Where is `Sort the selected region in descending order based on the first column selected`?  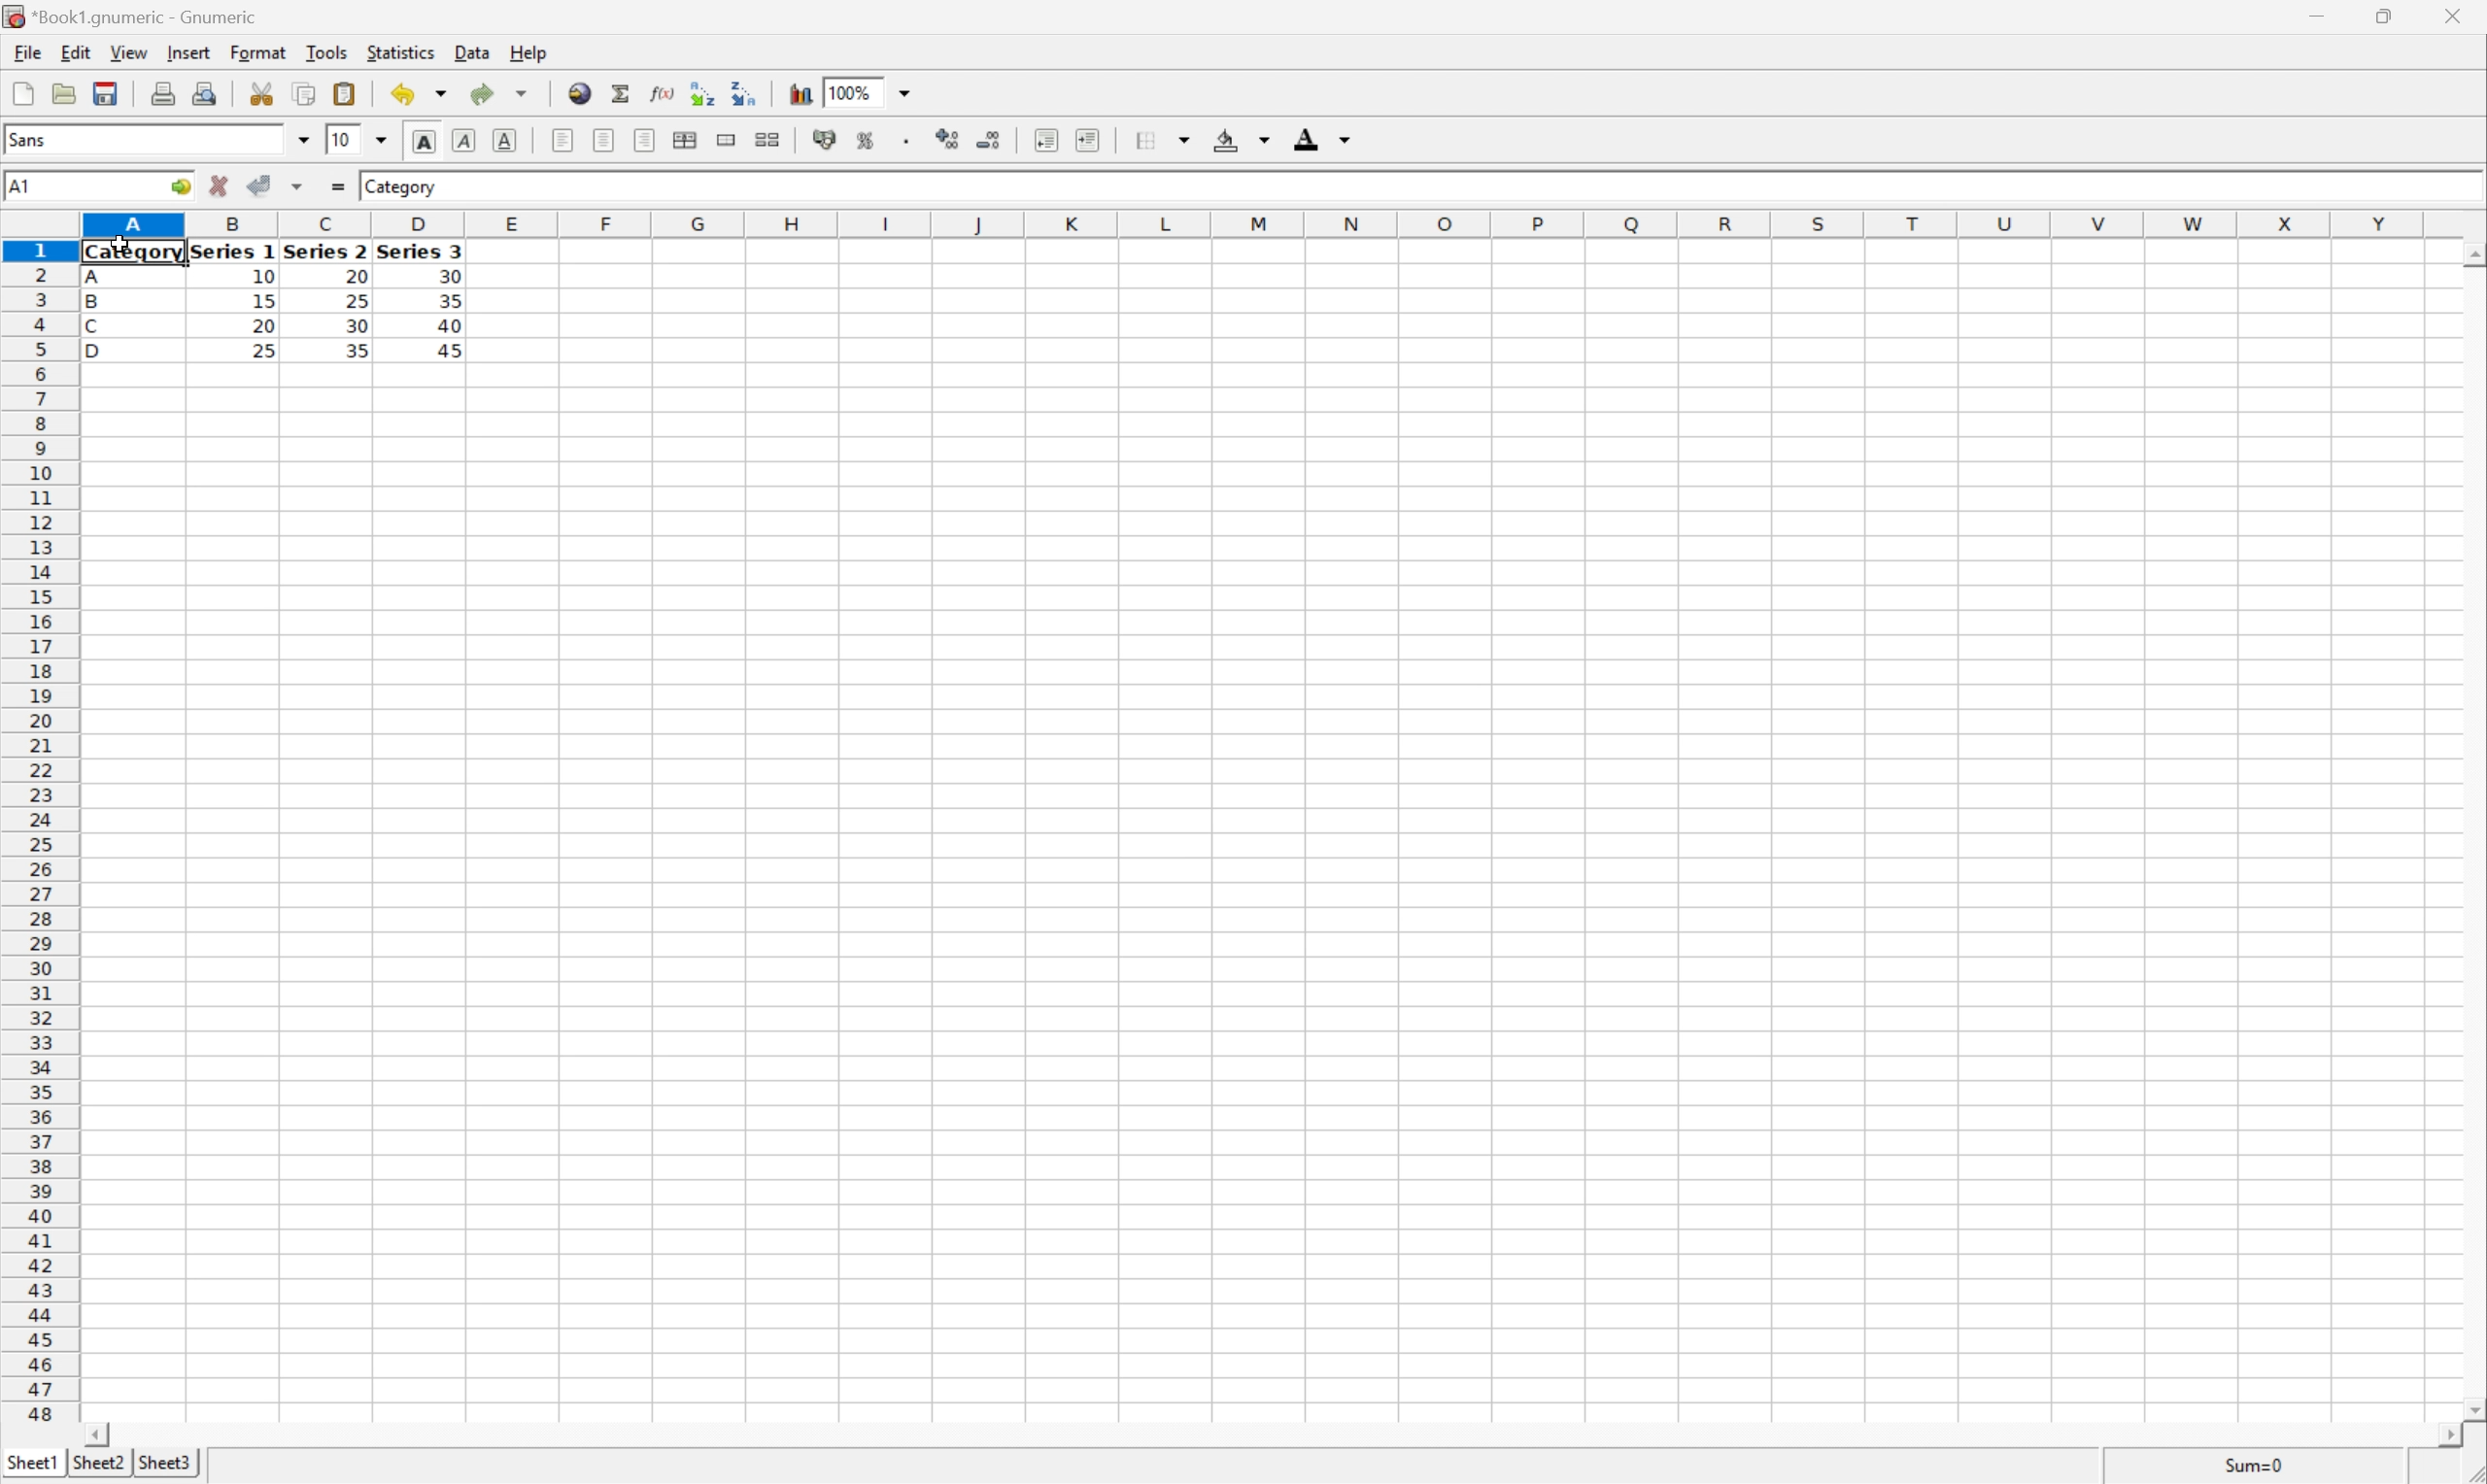
Sort the selected region in descending order based on the first column selected is located at coordinates (742, 92).